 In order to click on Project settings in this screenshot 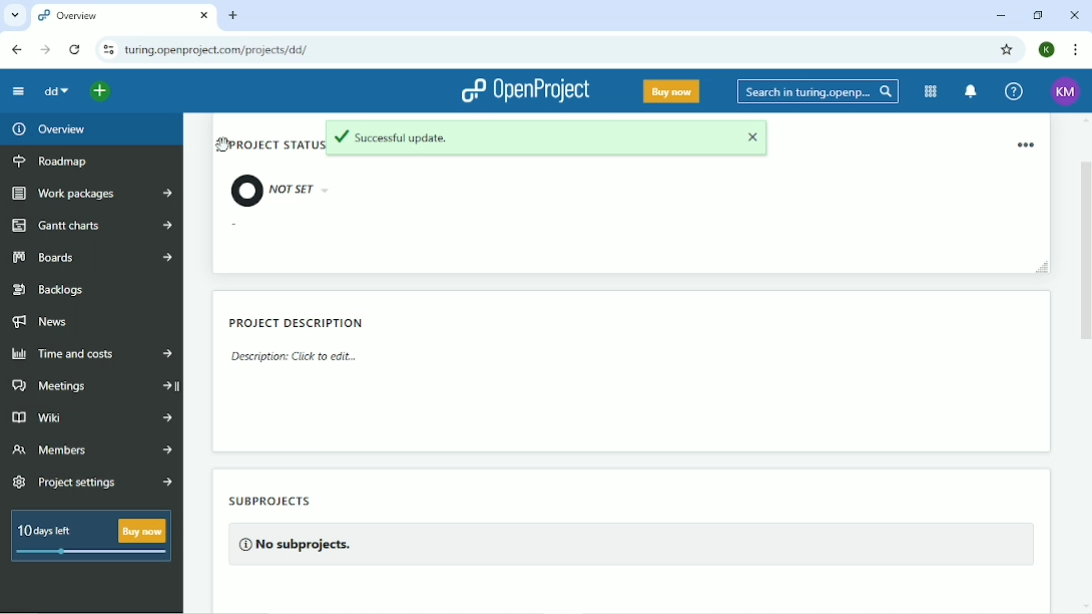, I will do `click(92, 482)`.